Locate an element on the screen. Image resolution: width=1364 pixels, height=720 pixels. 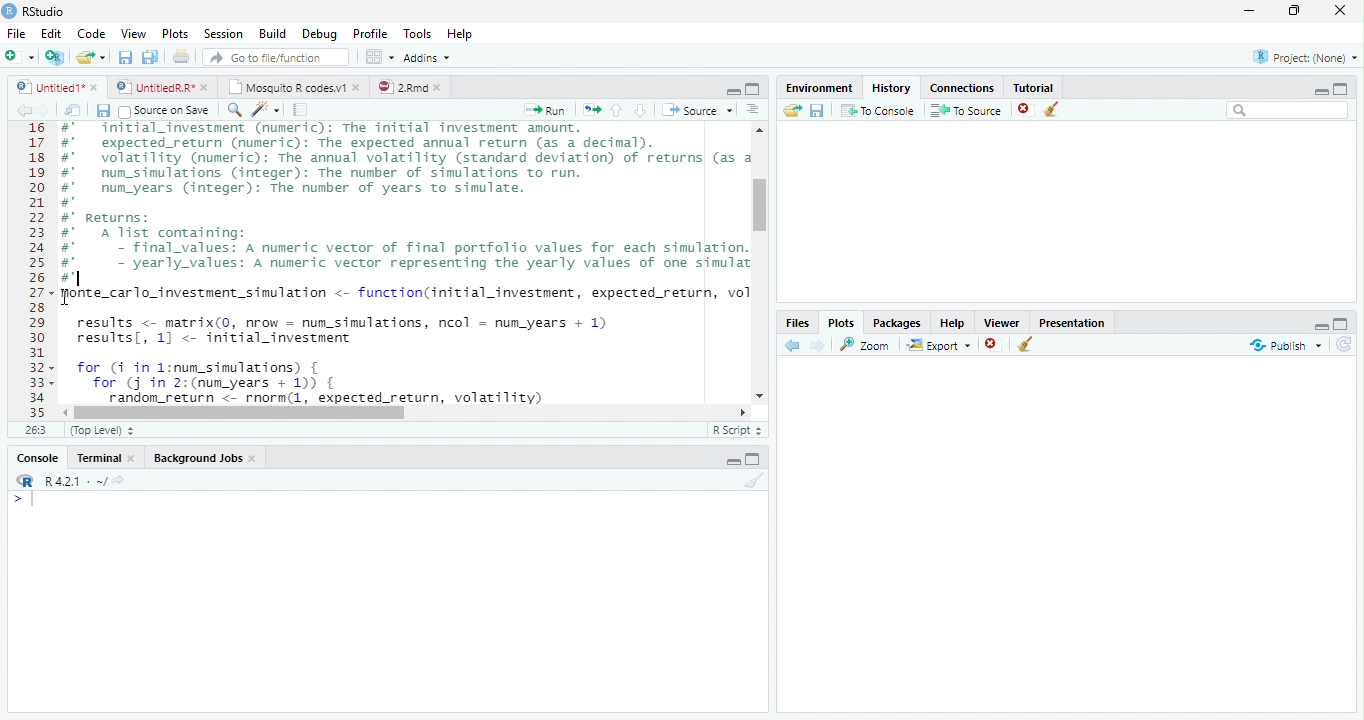
Full Height is located at coordinates (1342, 87).